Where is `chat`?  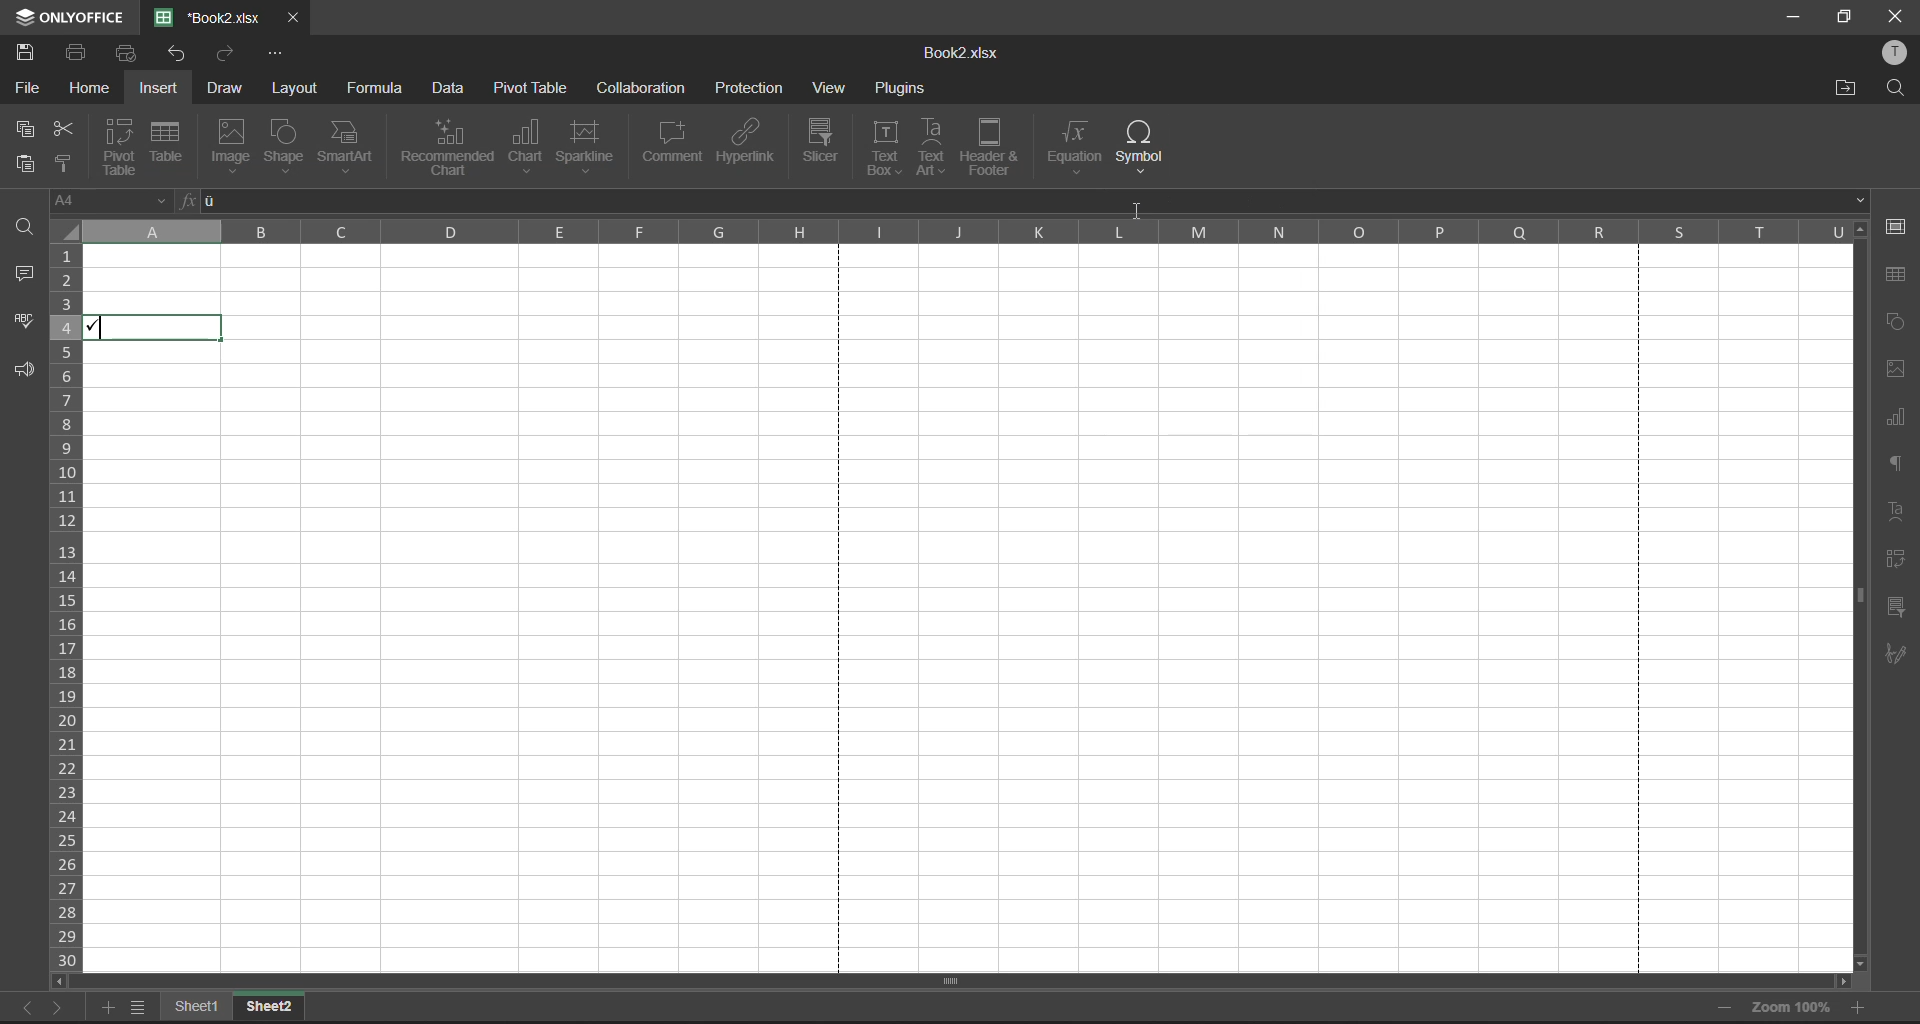
chat is located at coordinates (526, 146).